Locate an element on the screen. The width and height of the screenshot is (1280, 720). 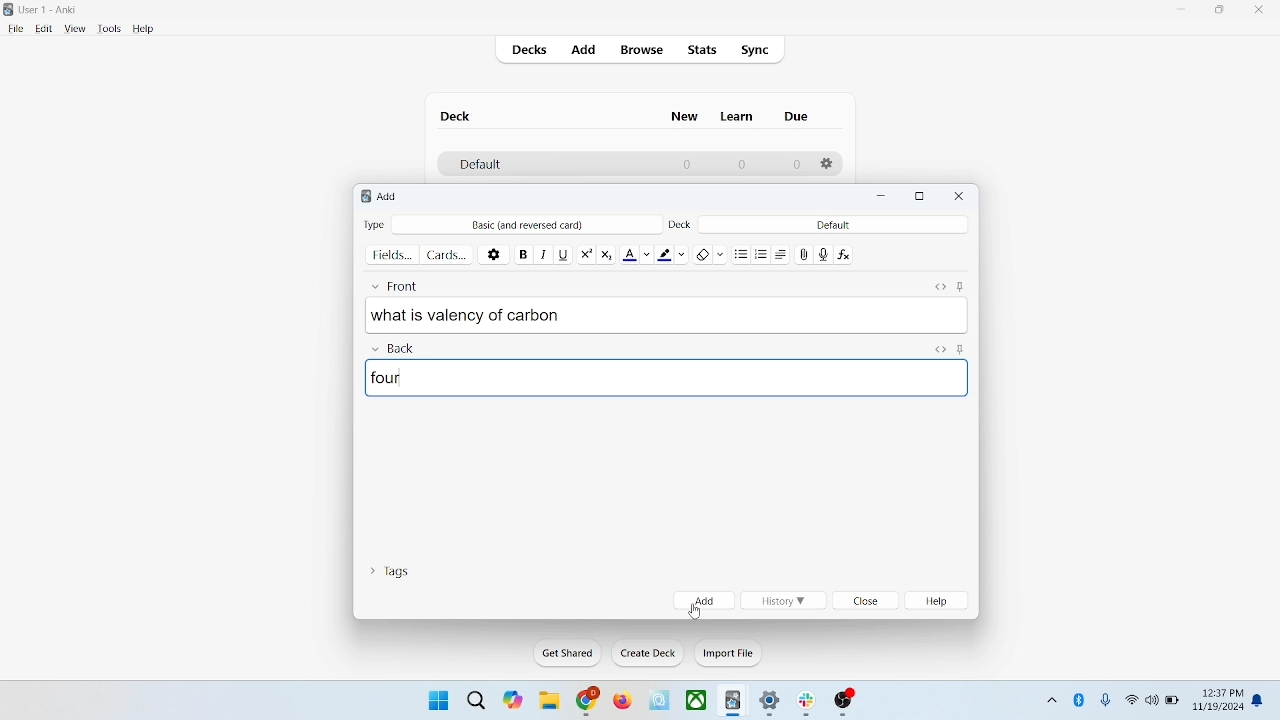
text highlight color is located at coordinates (676, 253).